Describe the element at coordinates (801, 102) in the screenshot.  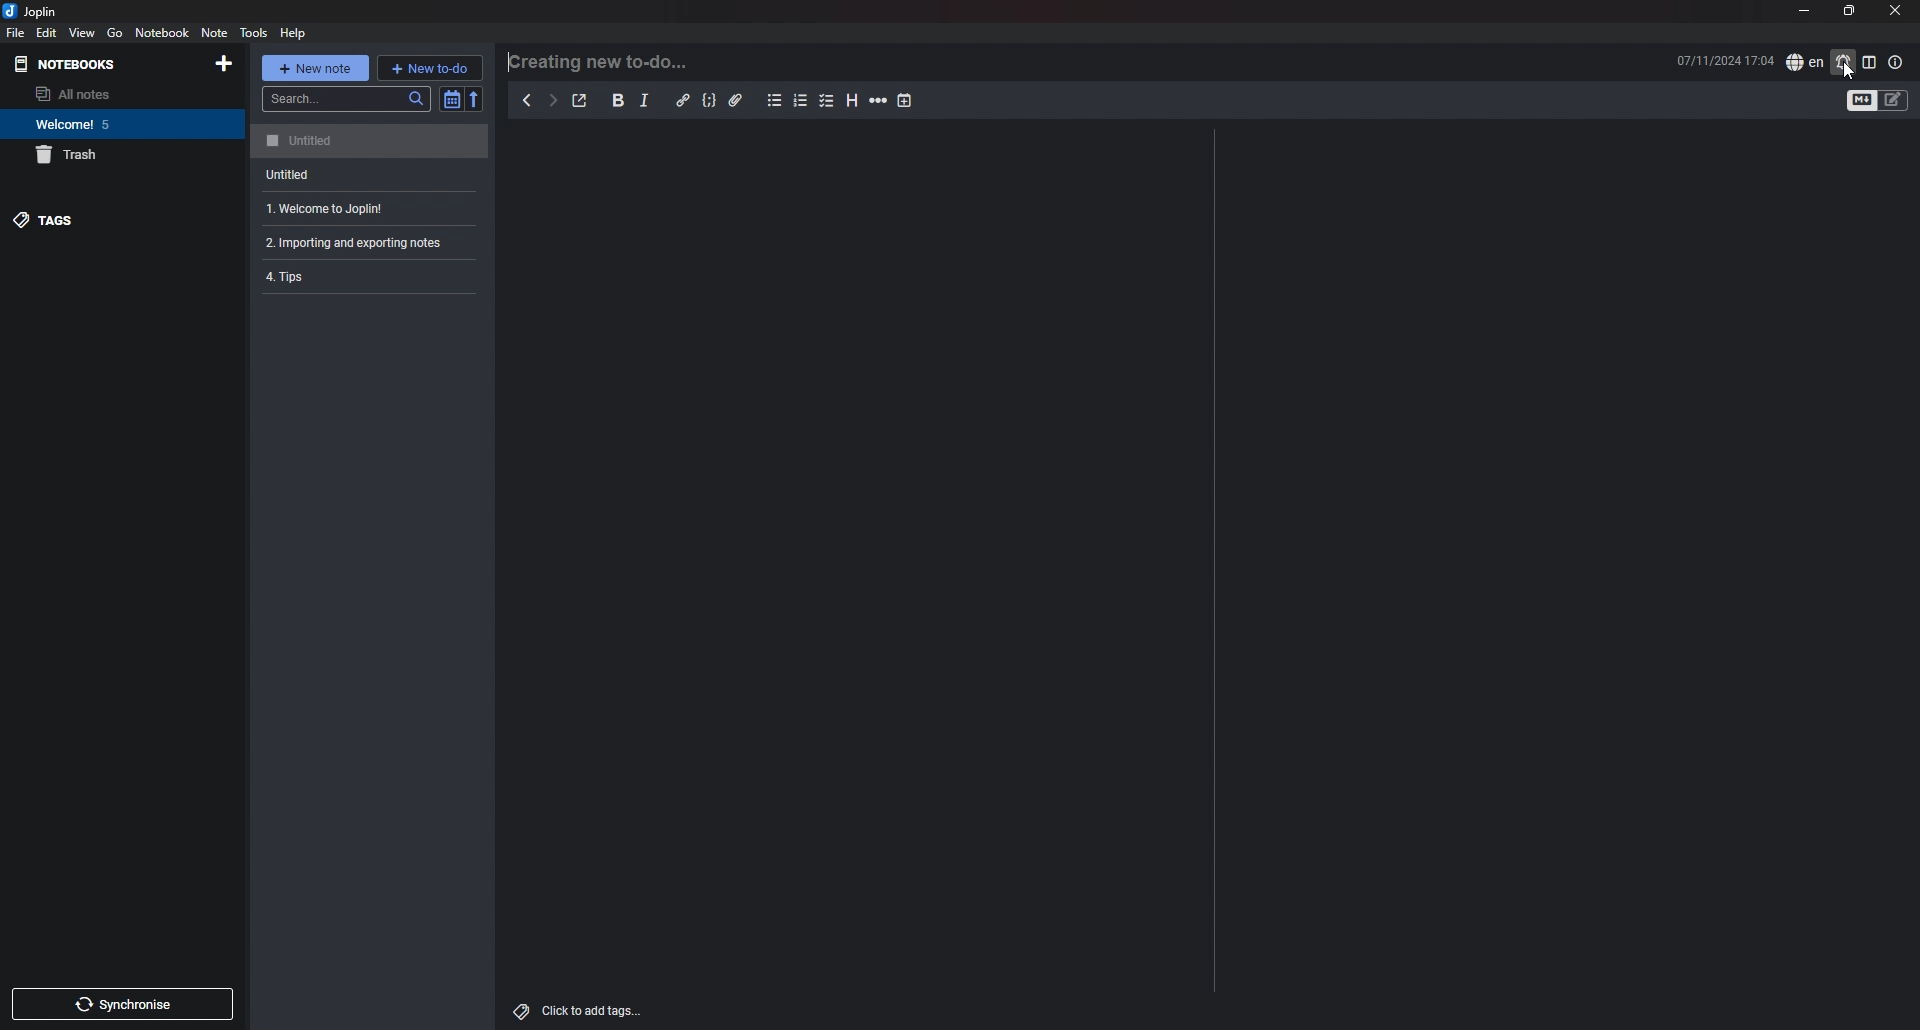
I see `numbered list` at that location.